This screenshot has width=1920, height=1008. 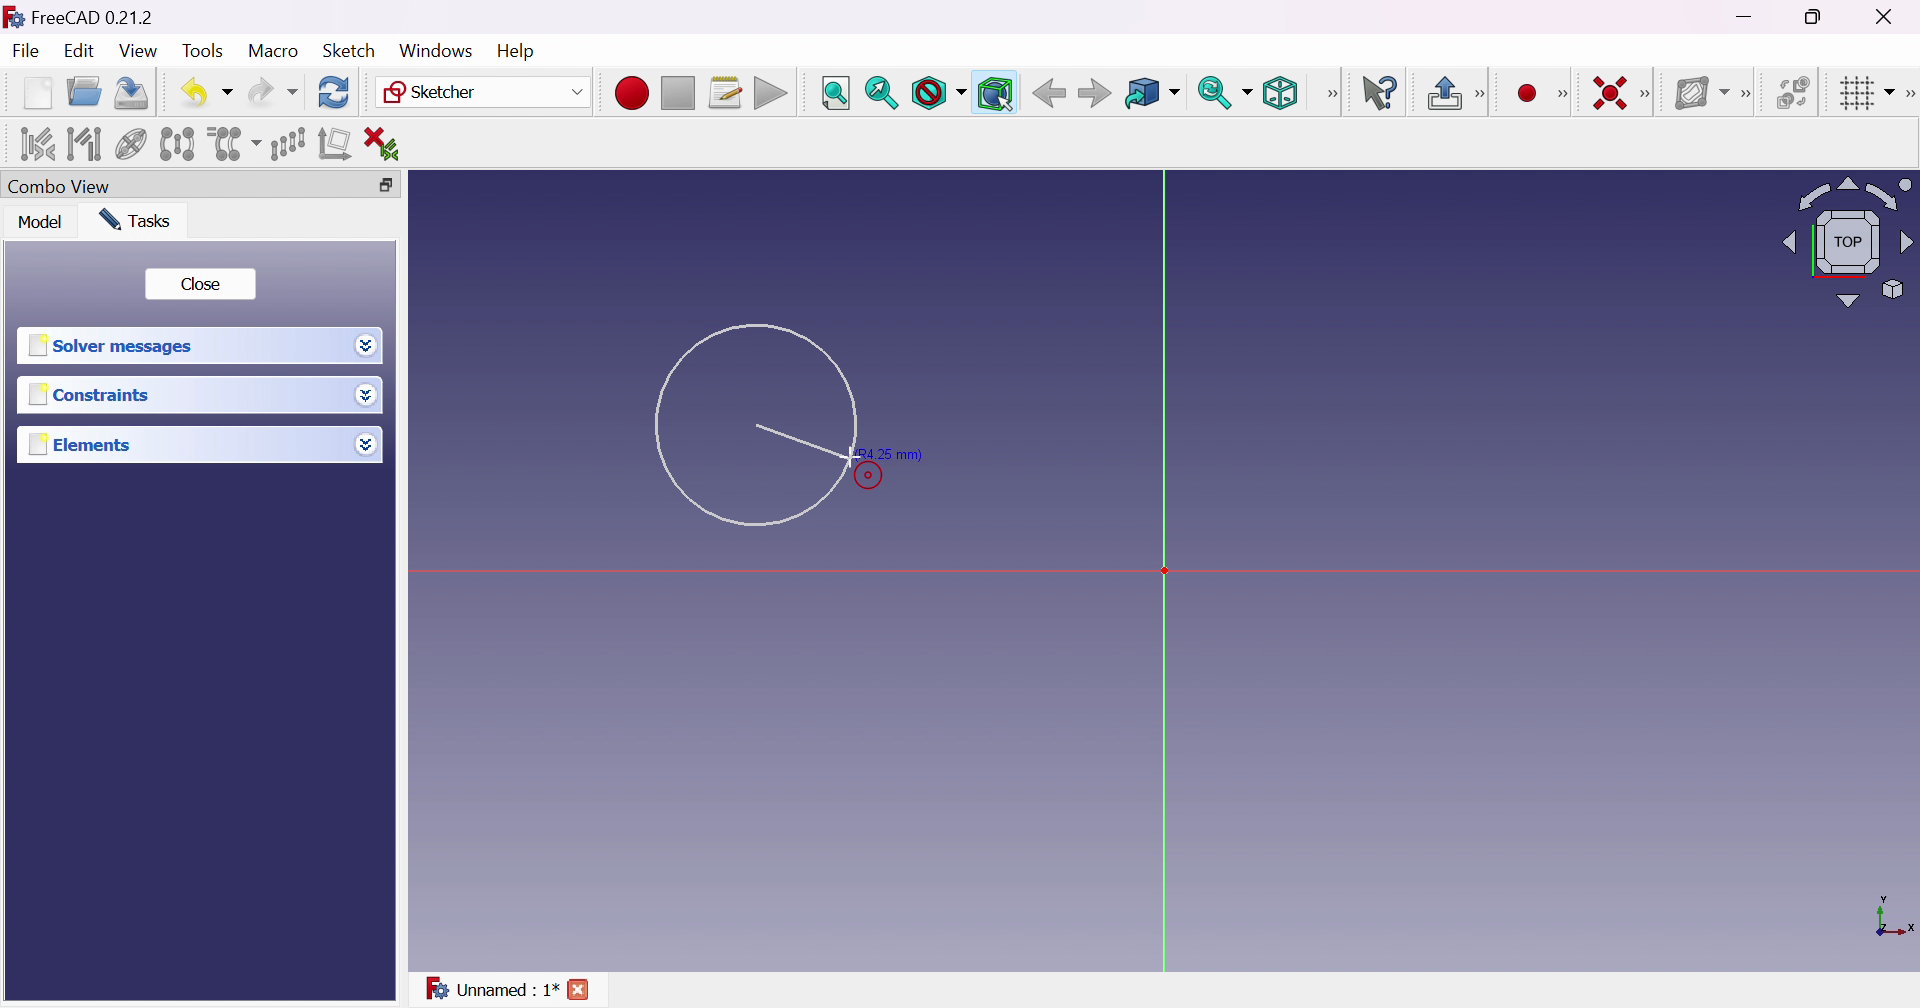 I want to click on New, so click(x=36, y=93).